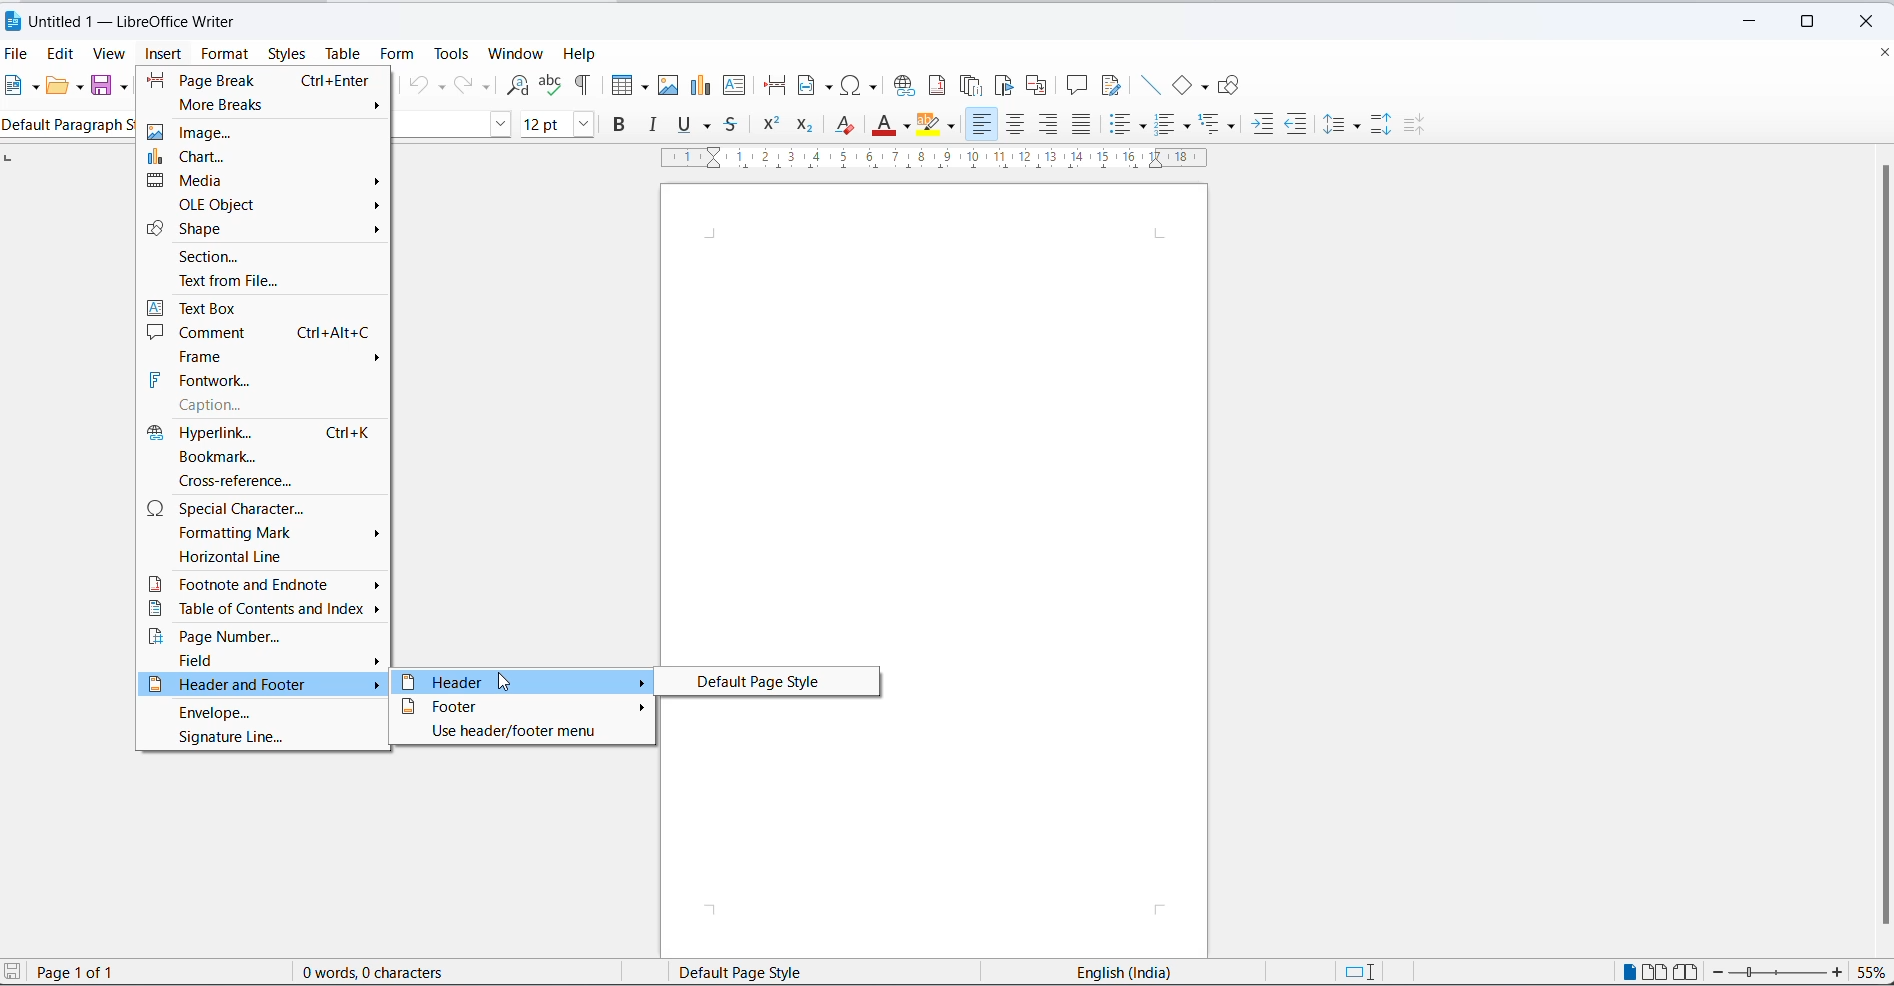  Describe the element at coordinates (1877, 546) in the screenshot. I see `scroll bar` at that location.